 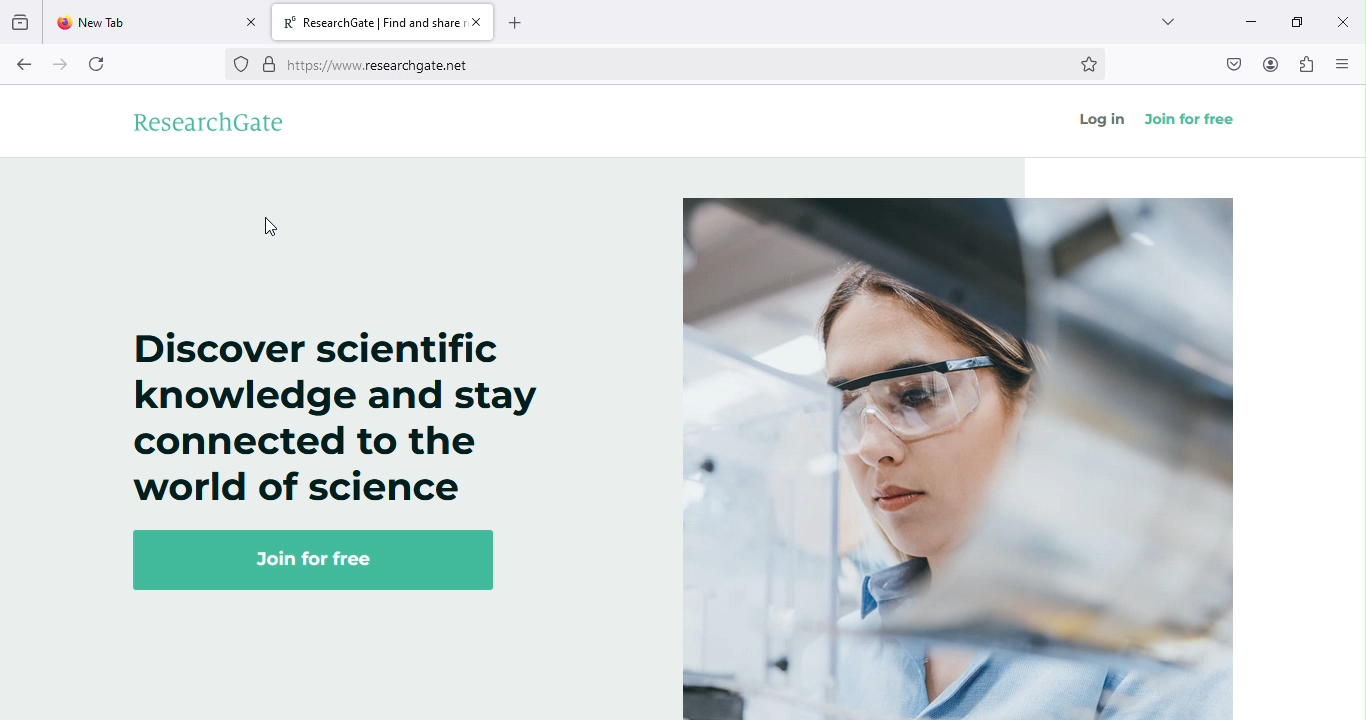 I want to click on https://www.researchgate.et, so click(x=455, y=66).